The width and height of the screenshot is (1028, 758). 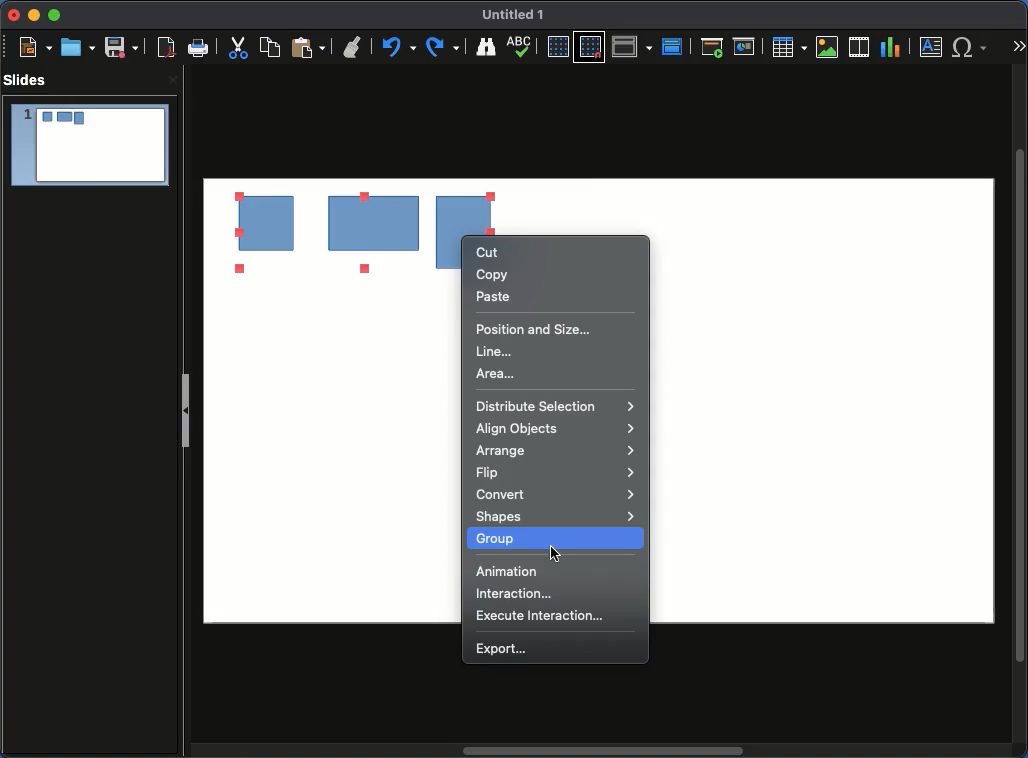 What do you see at coordinates (200, 49) in the screenshot?
I see `Print` at bounding box center [200, 49].